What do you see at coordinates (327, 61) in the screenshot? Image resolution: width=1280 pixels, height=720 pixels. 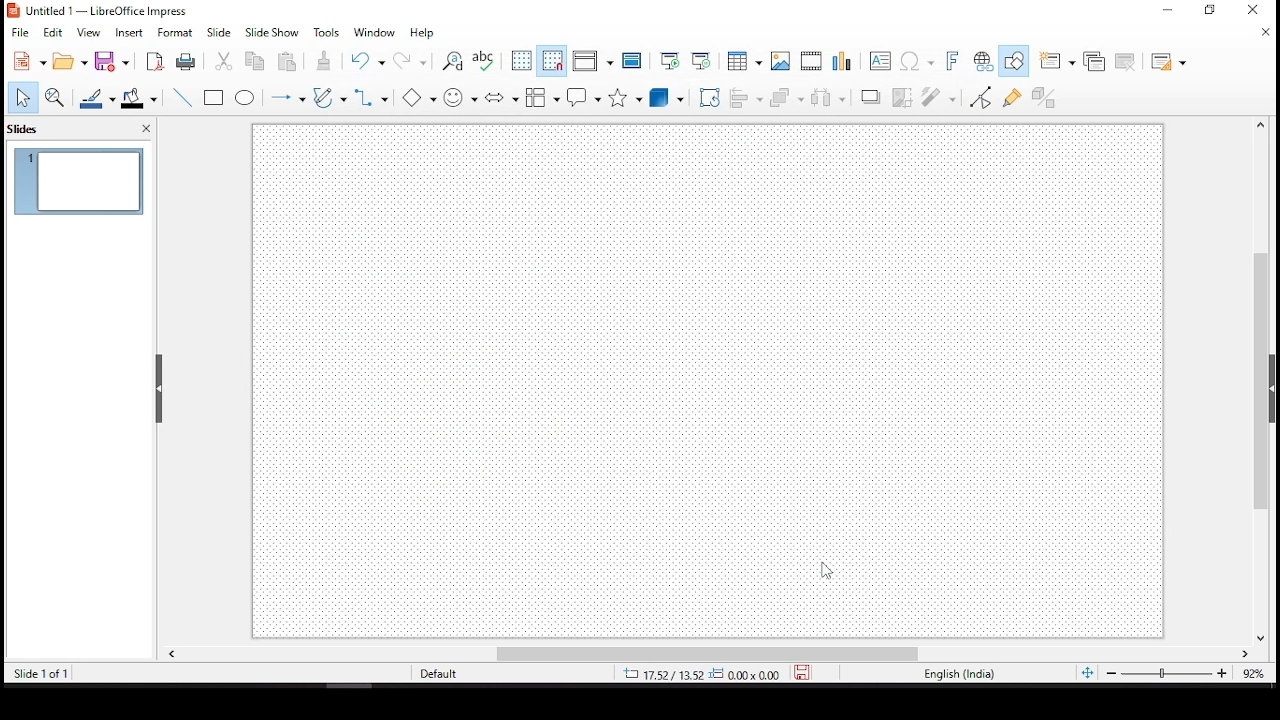 I see `clone formatting` at bounding box center [327, 61].